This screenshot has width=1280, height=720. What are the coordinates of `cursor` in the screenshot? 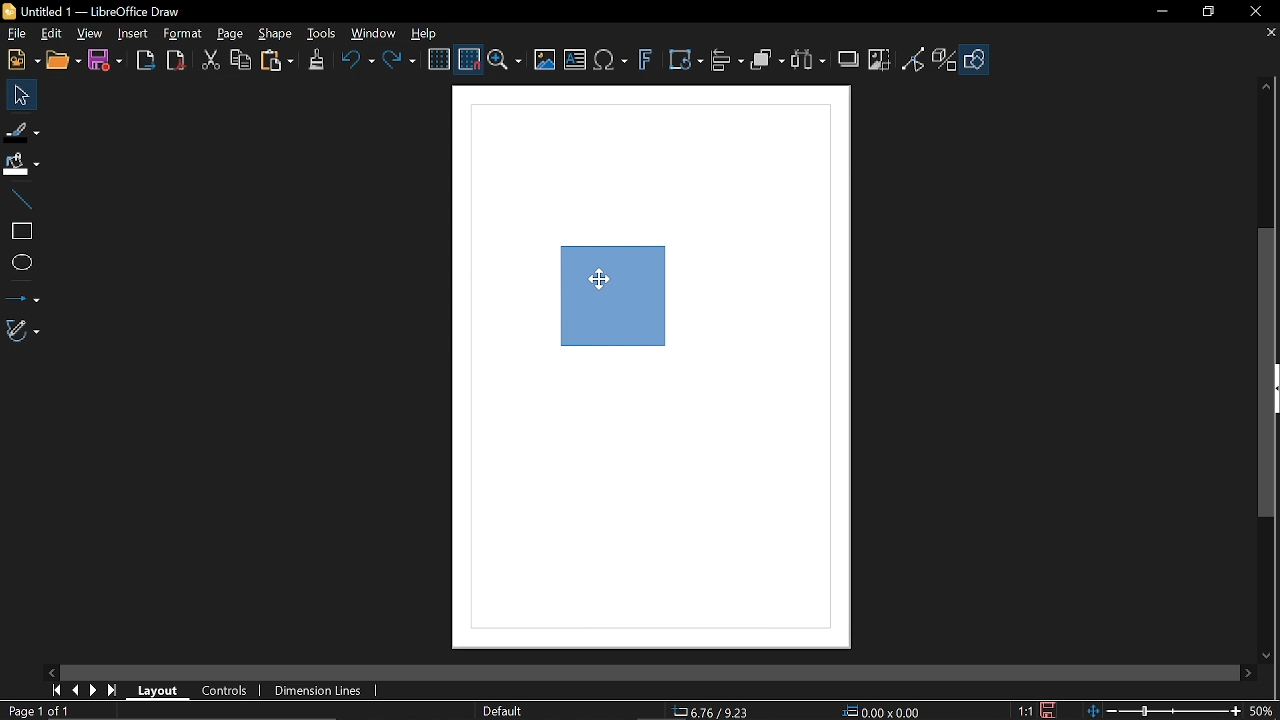 It's located at (592, 279).